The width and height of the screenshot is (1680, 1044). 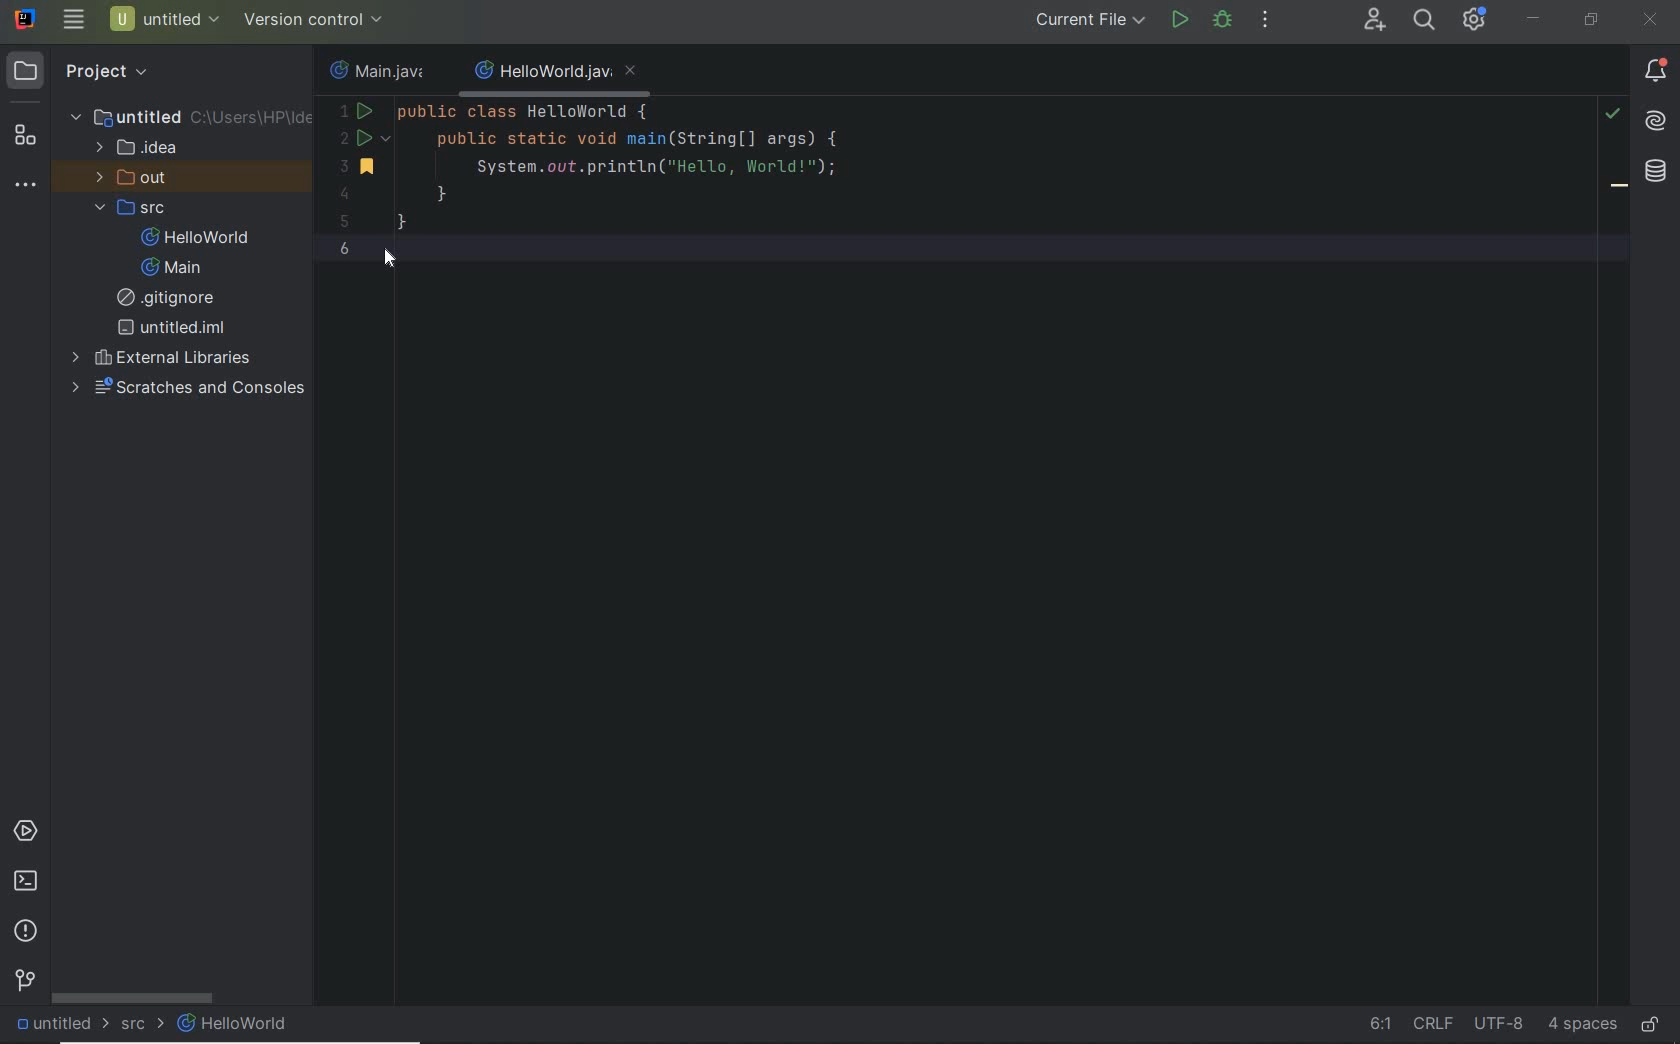 What do you see at coordinates (189, 116) in the screenshot?
I see `untitled` at bounding box center [189, 116].